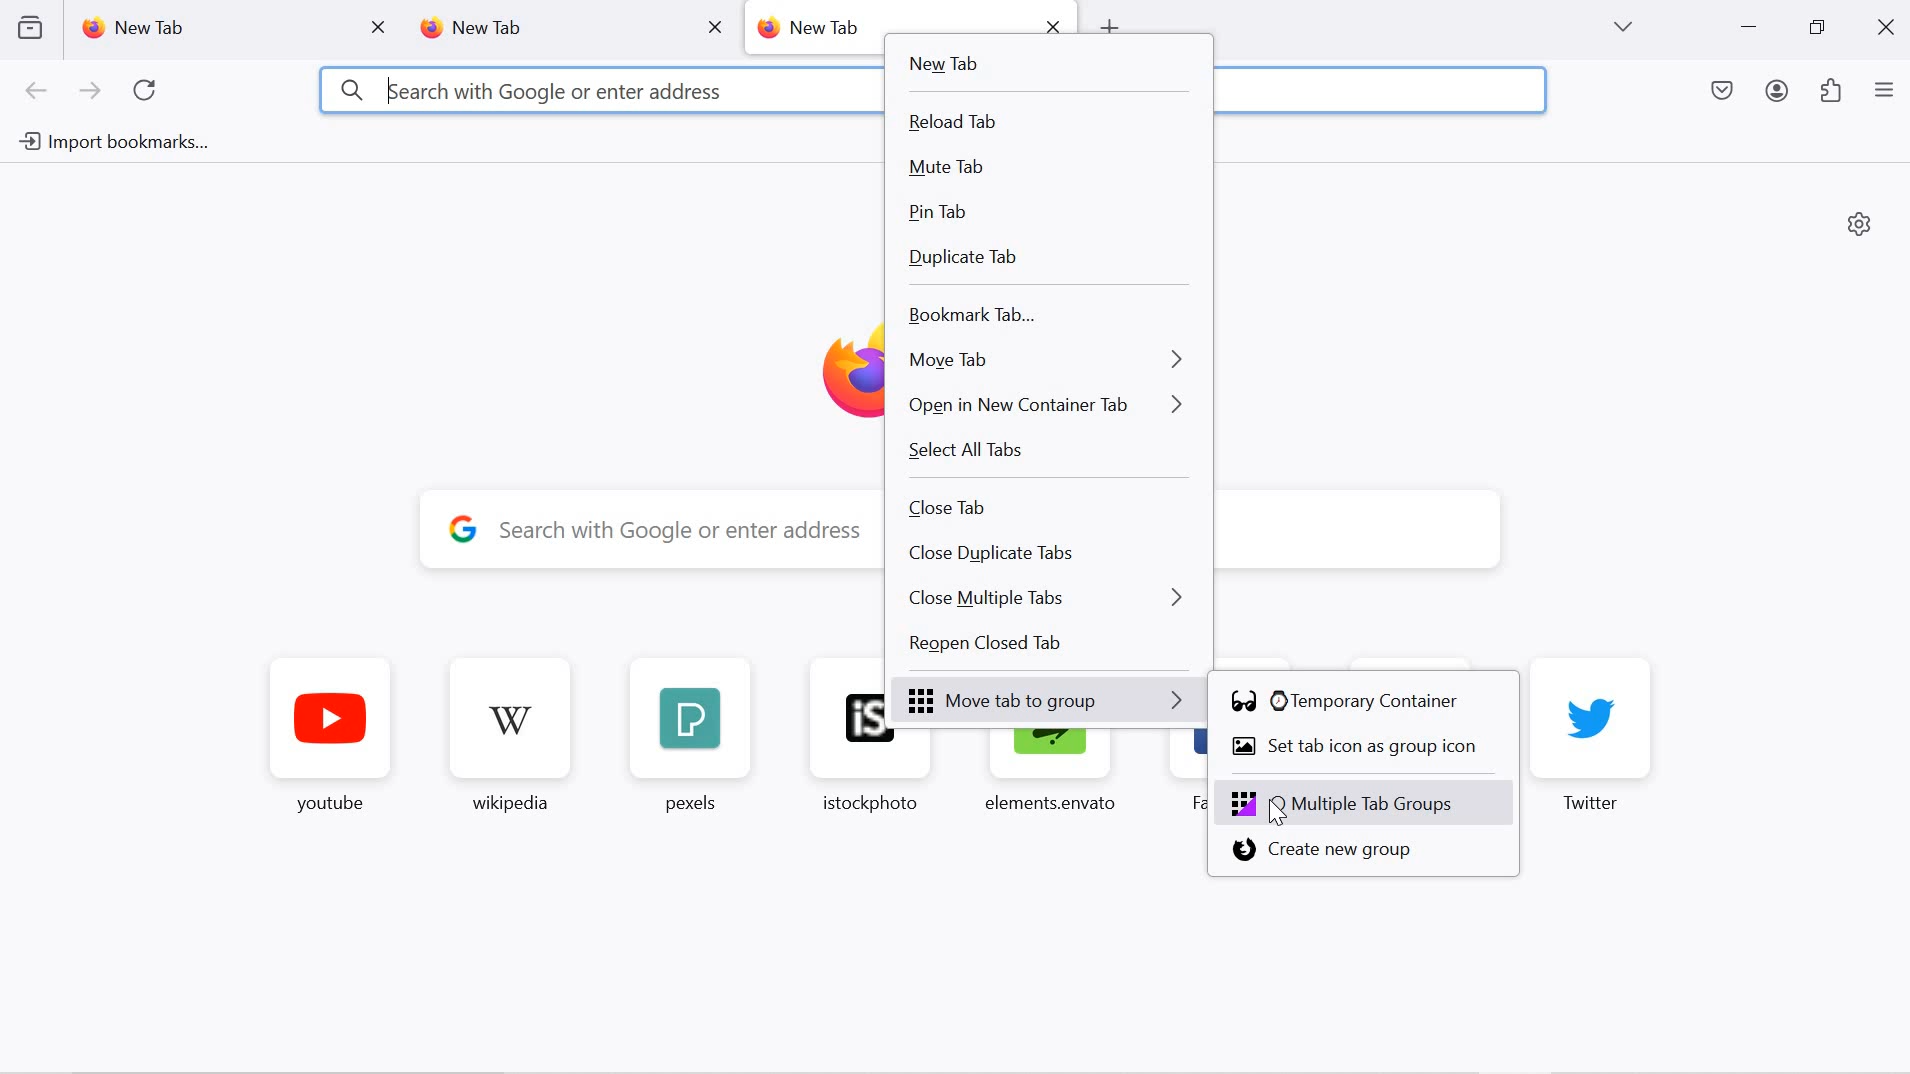  Describe the element at coordinates (680, 532) in the screenshot. I see `y Search with Google or enter address` at that location.